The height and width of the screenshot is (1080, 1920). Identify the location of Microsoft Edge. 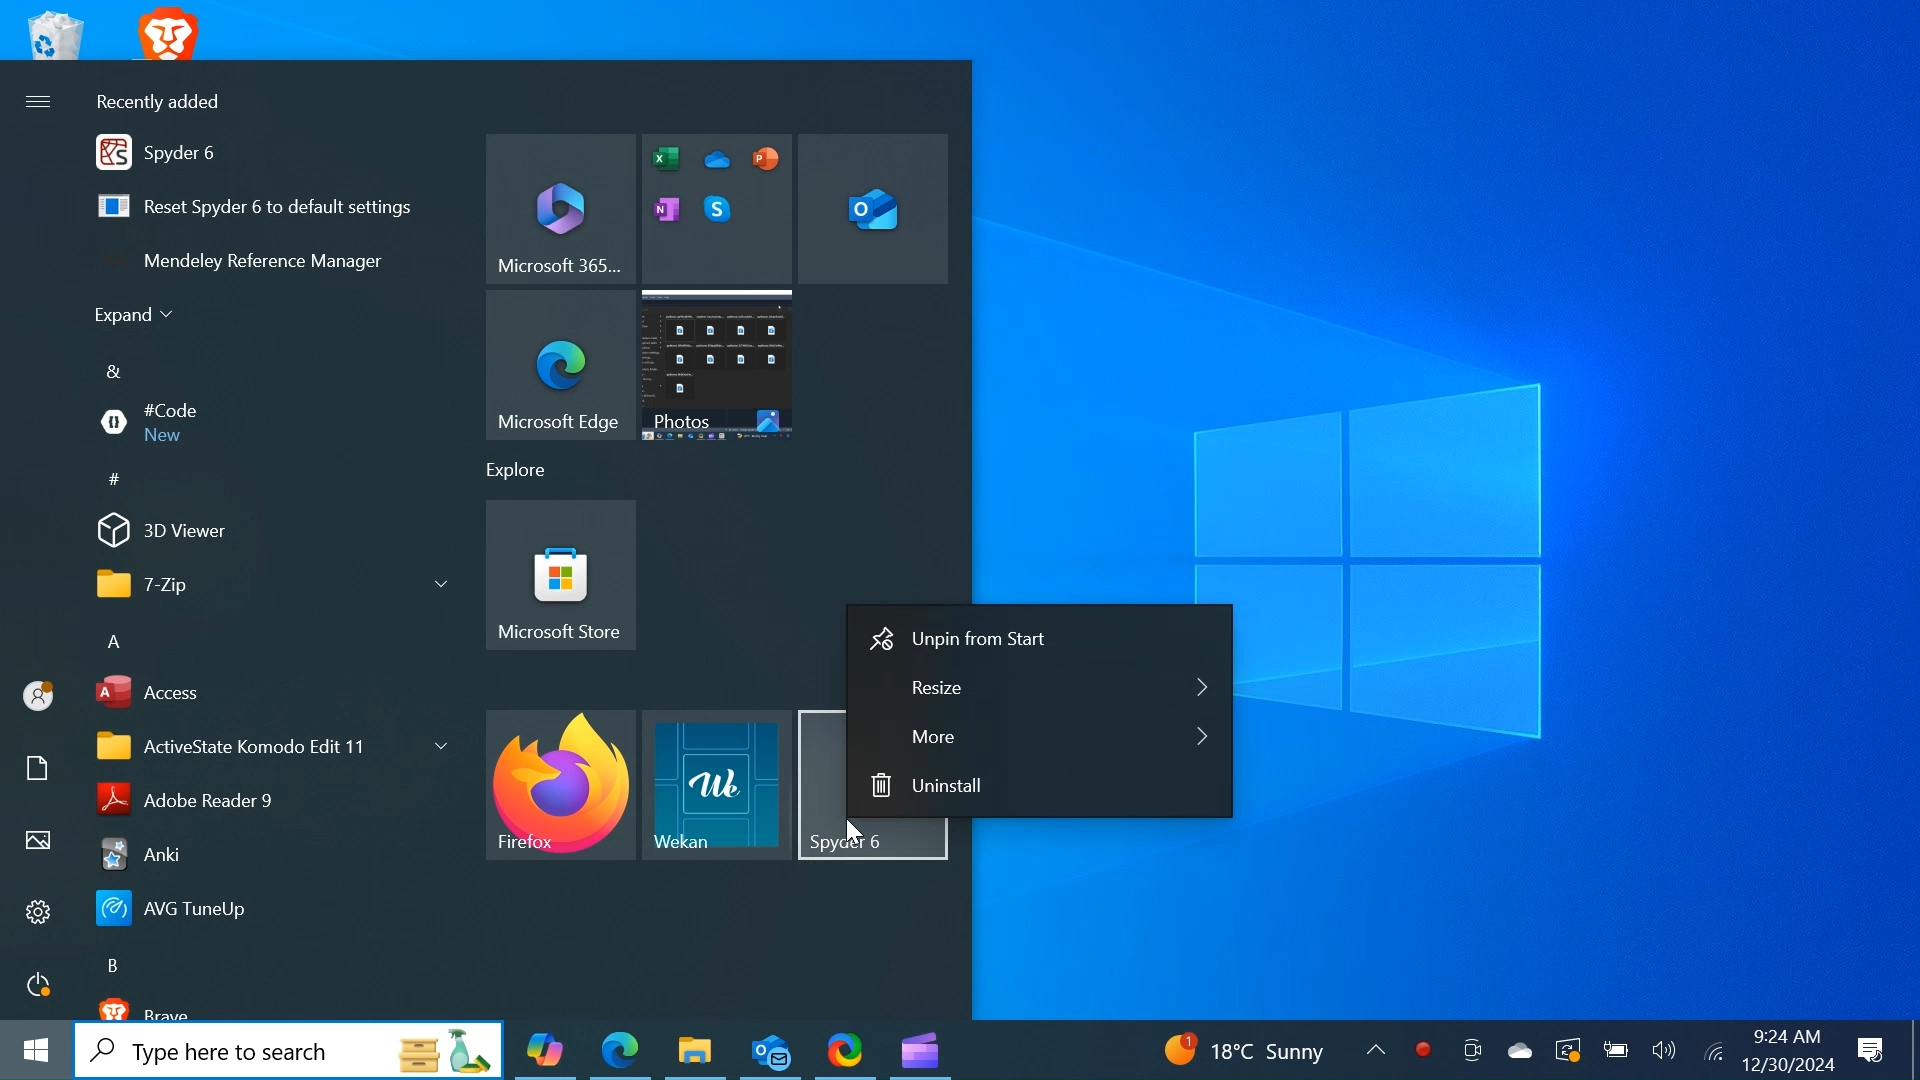
(557, 366).